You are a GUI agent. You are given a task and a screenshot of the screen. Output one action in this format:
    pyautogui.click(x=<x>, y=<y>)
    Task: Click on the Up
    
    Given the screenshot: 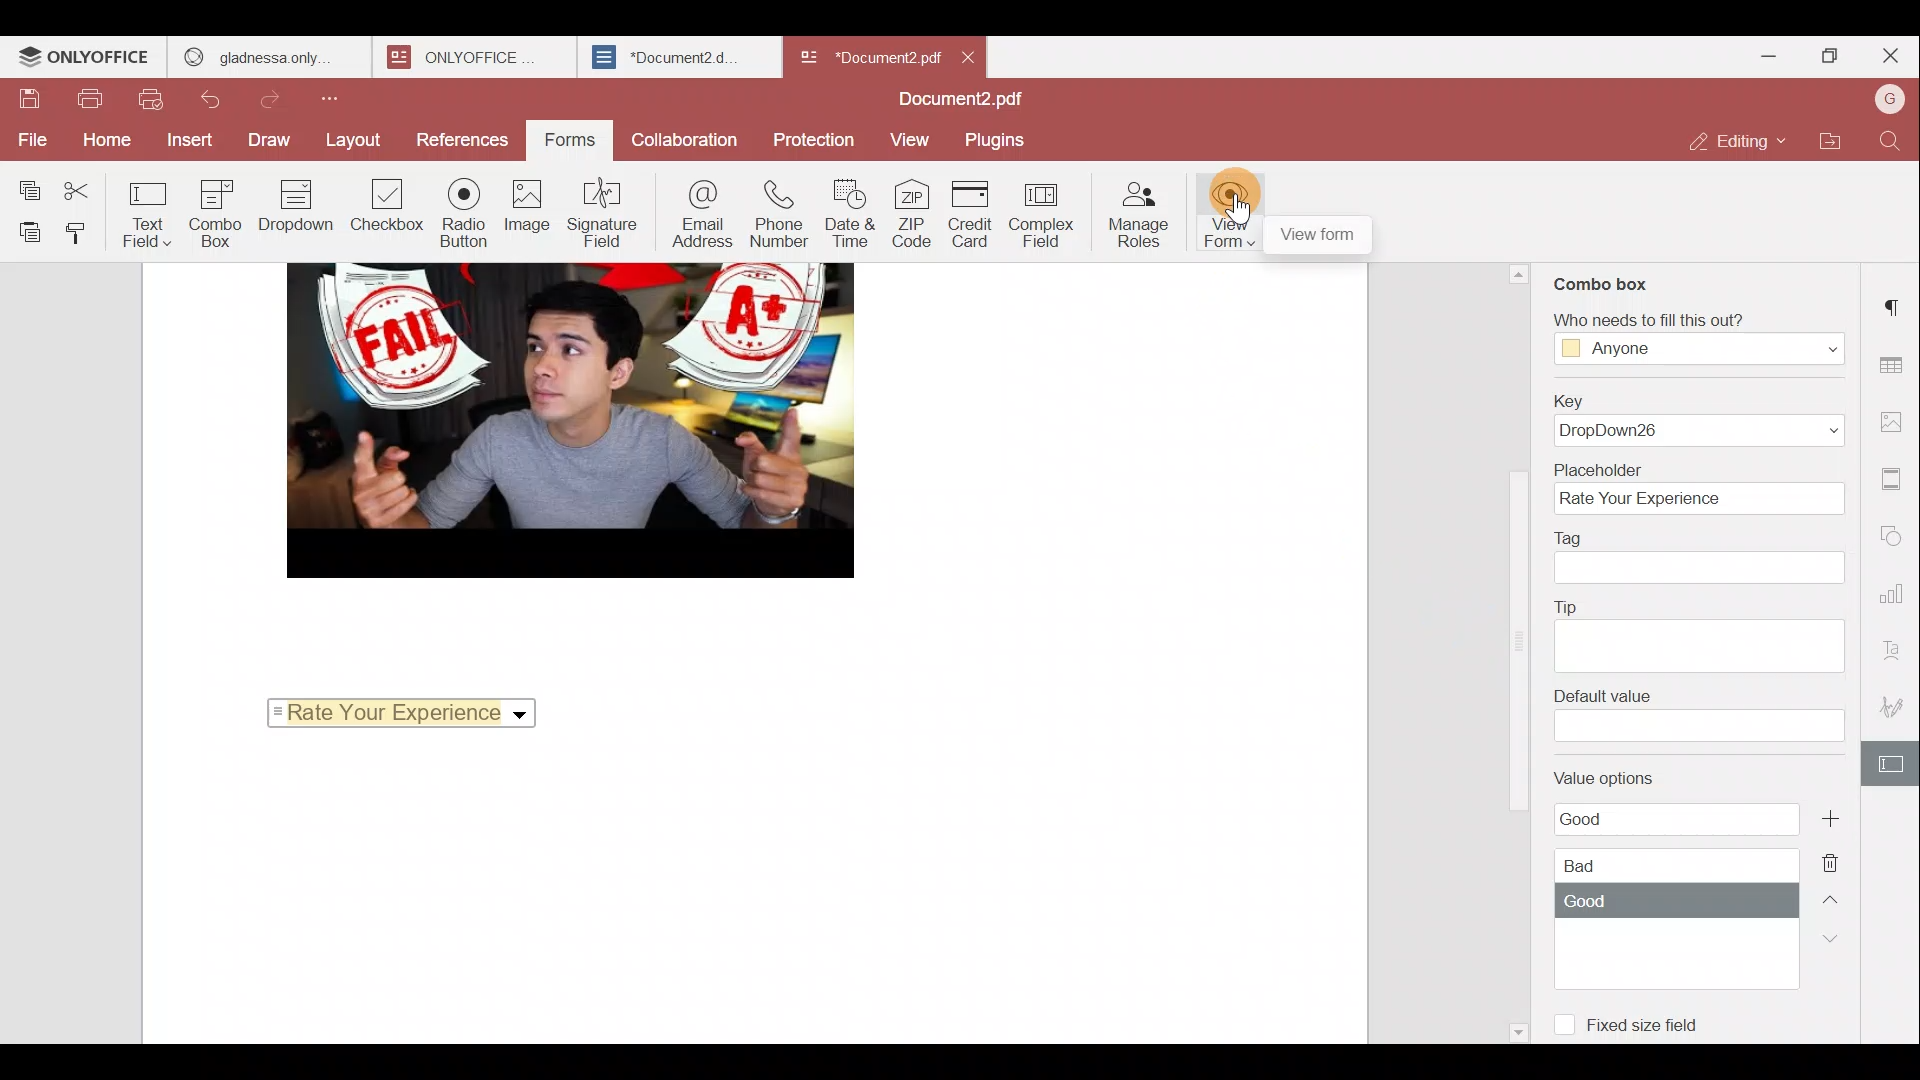 What is the action you would take?
    pyautogui.click(x=1832, y=906)
    